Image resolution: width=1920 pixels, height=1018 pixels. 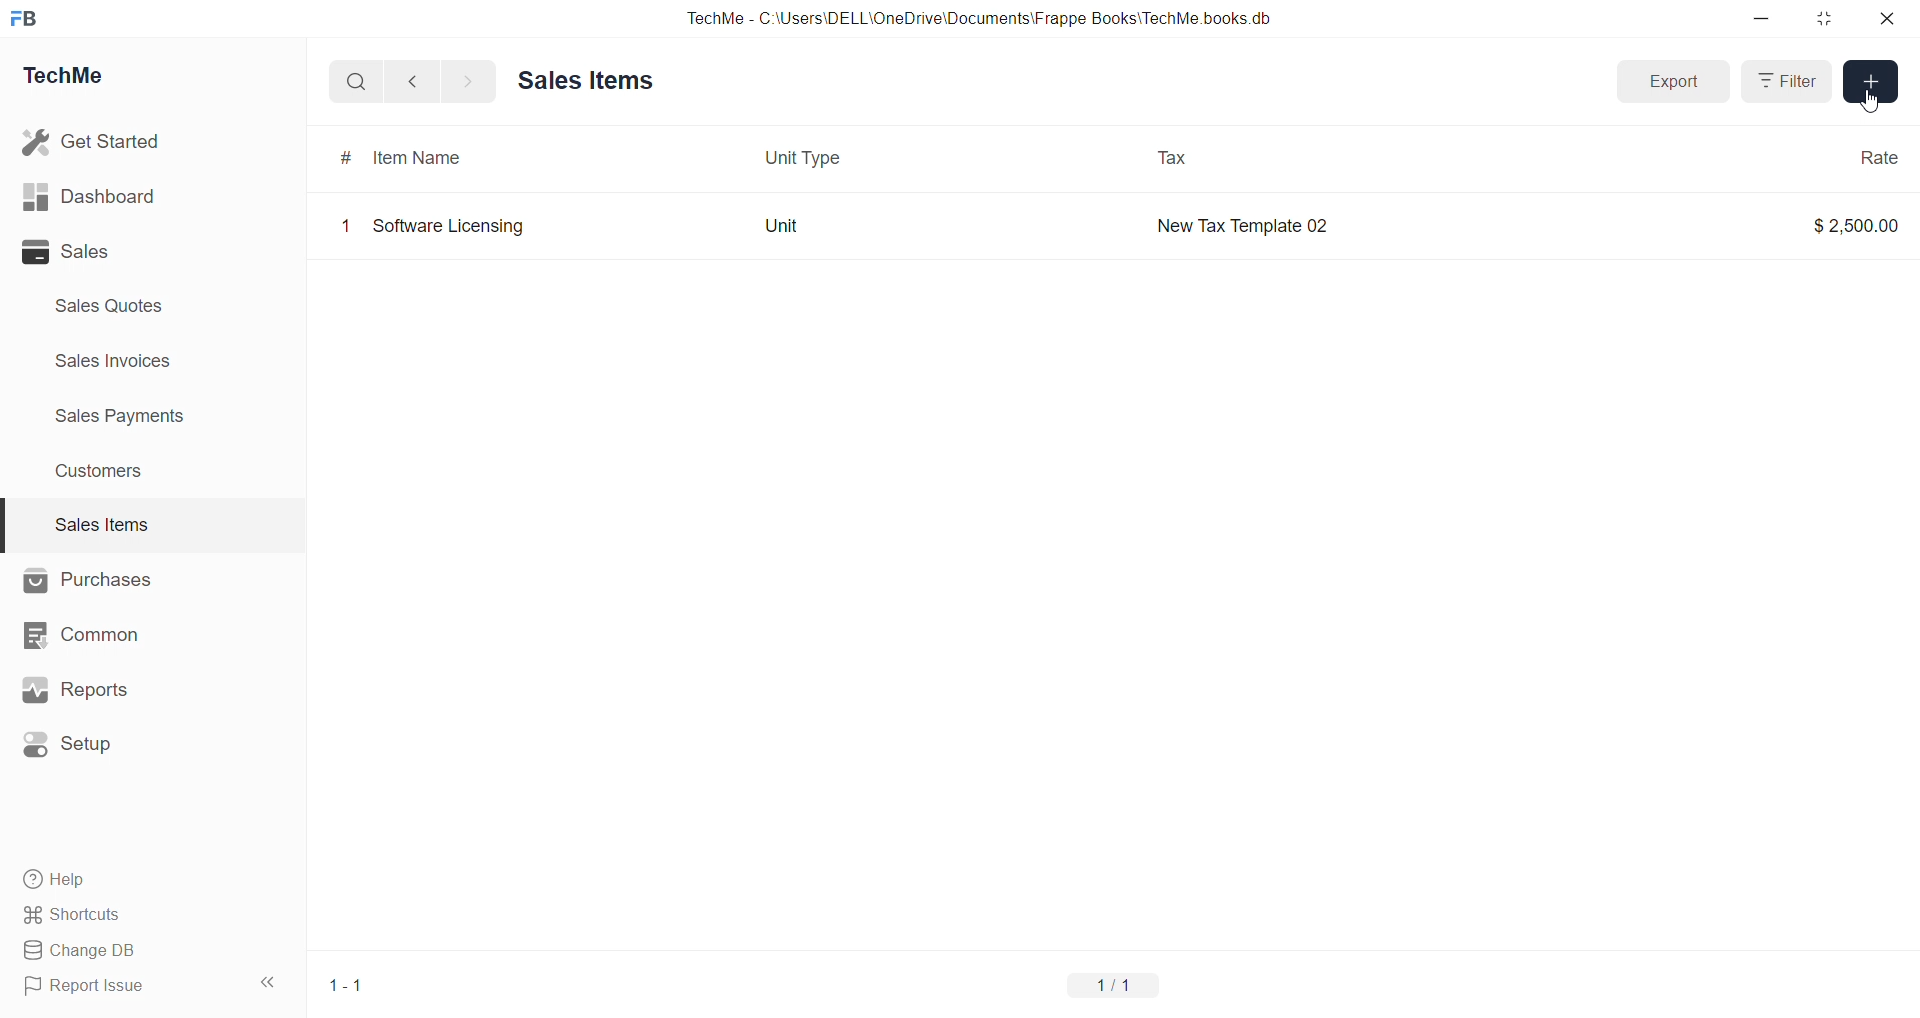 I want to click on Dashboard, so click(x=90, y=195).